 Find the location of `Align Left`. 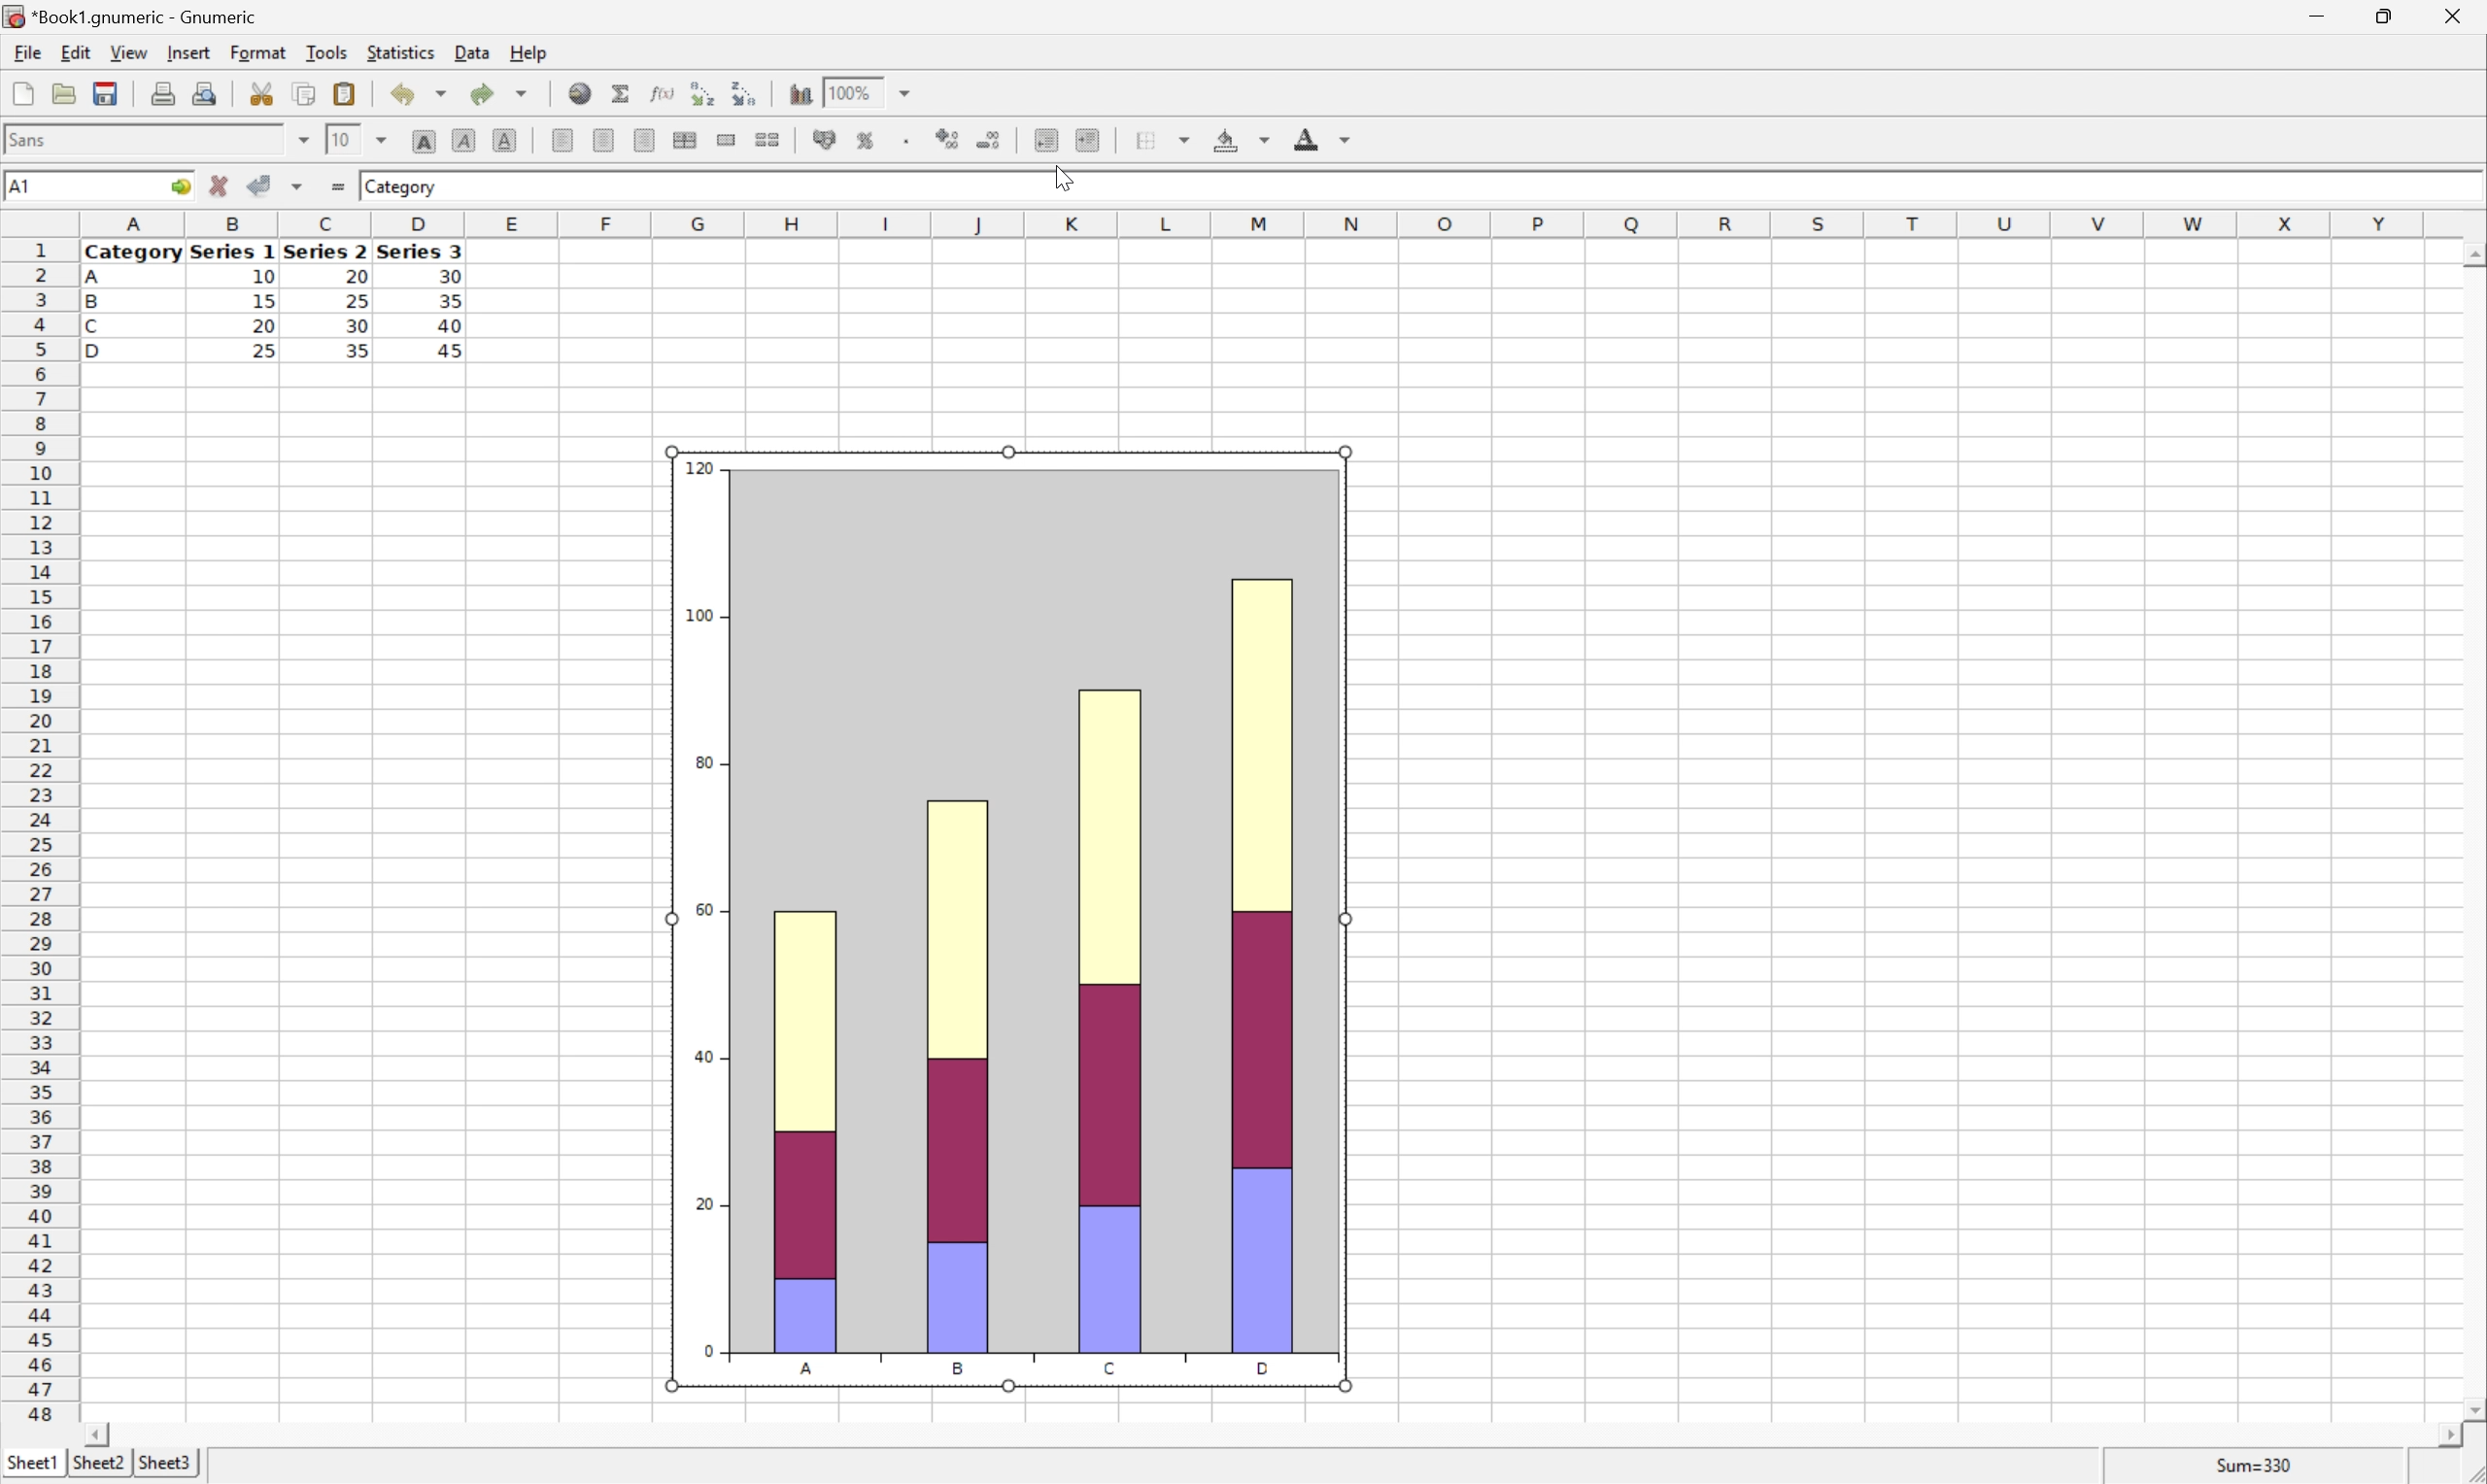

Align Left is located at coordinates (560, 136).